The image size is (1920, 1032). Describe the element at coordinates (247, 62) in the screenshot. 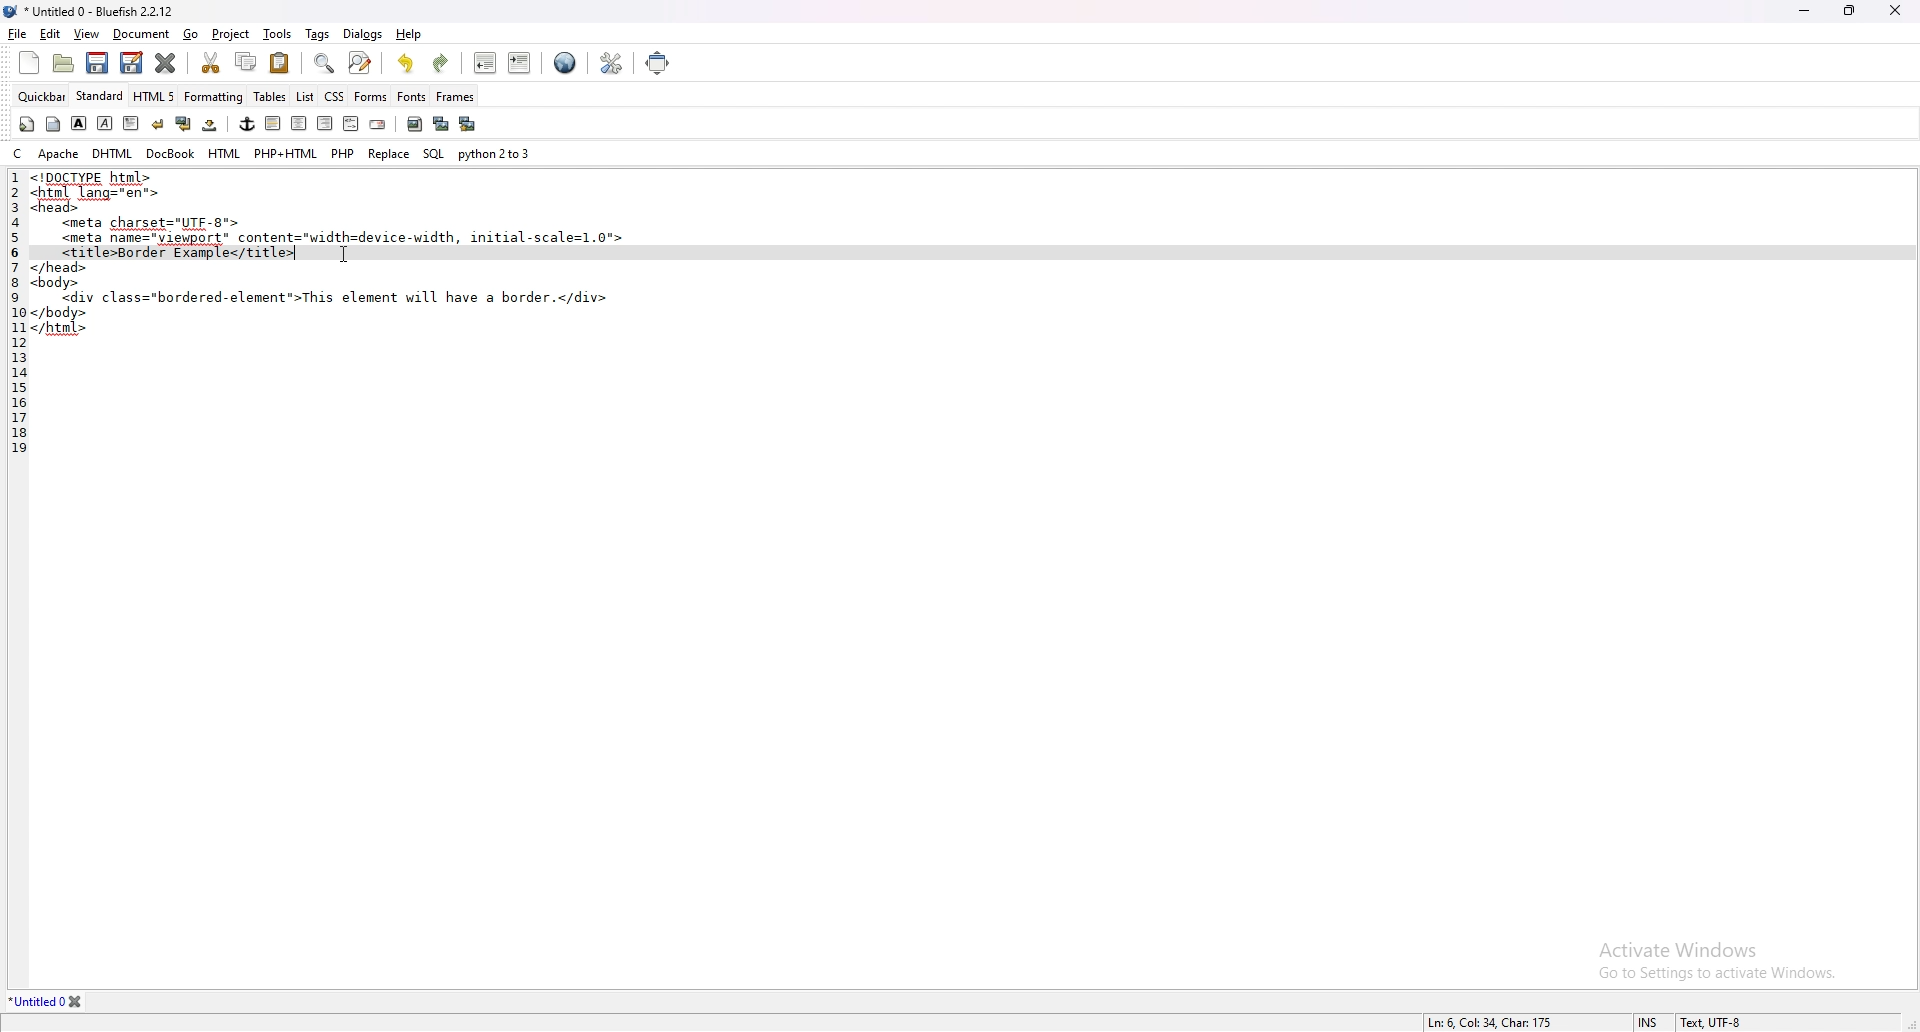

I see `copy` at that location.